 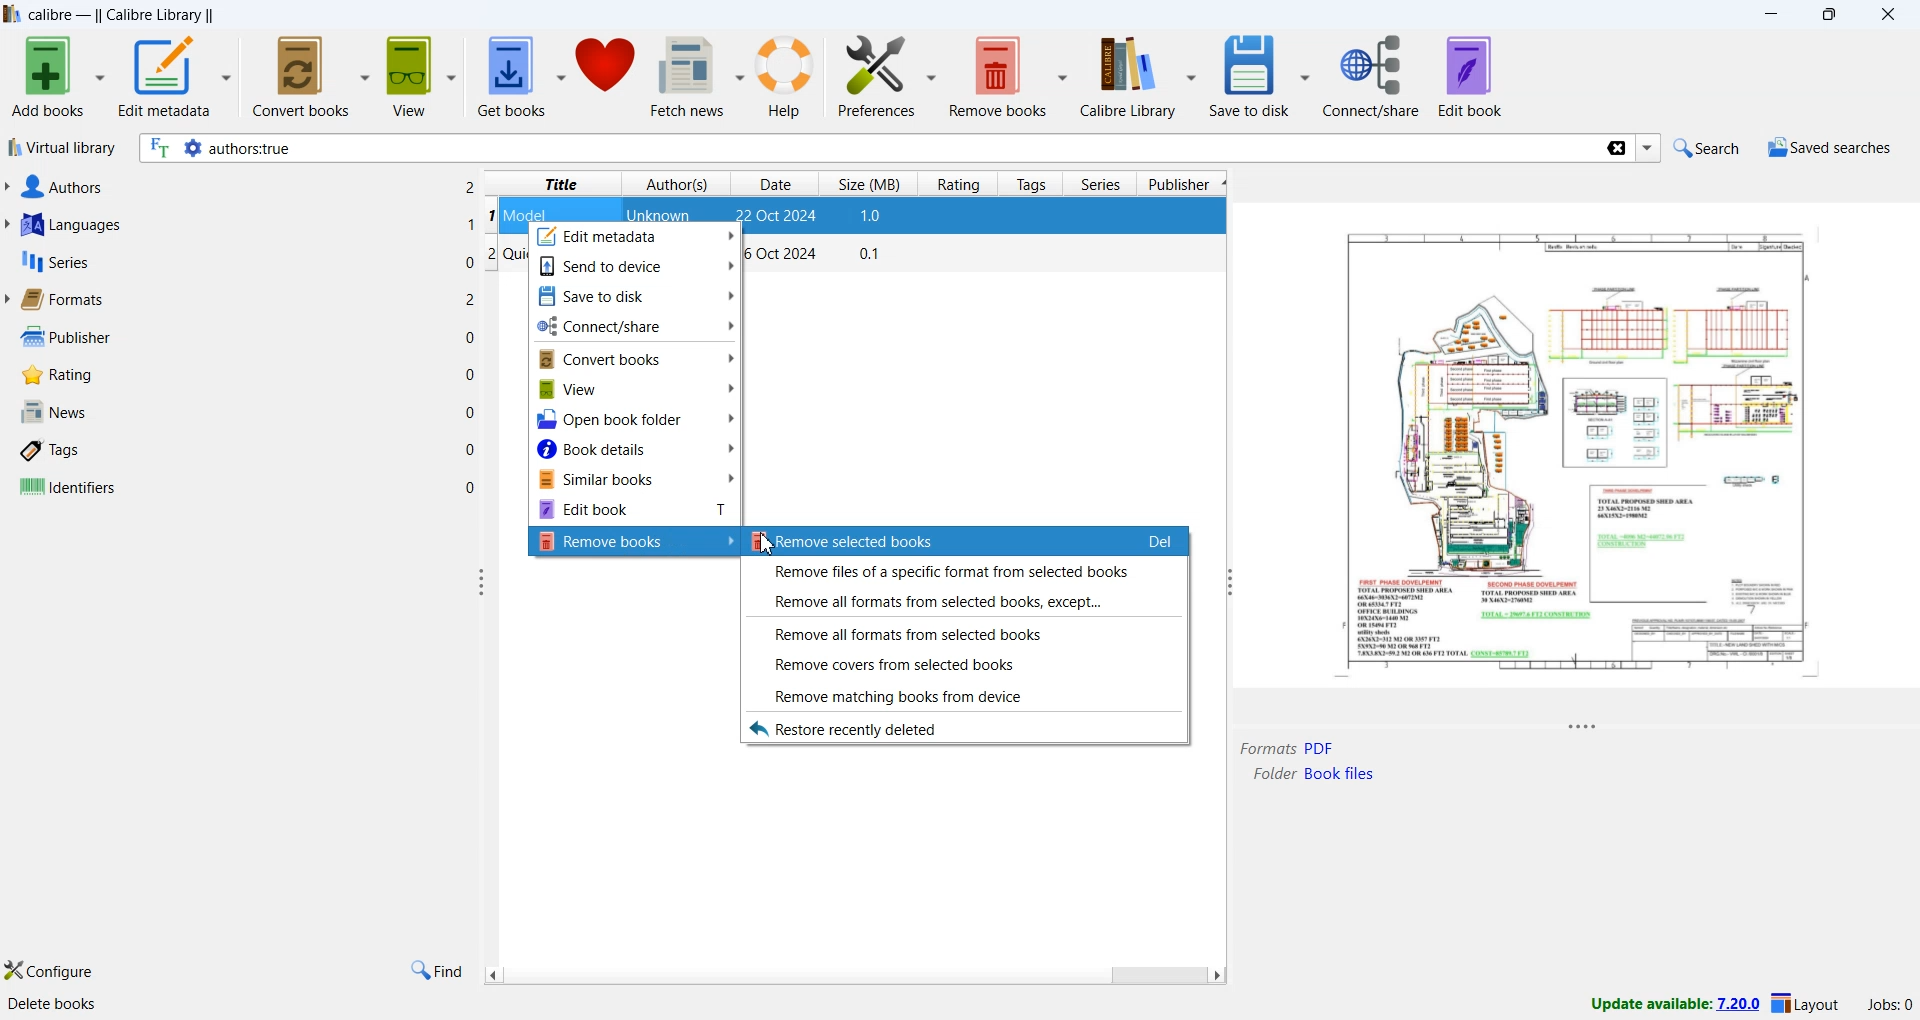 What do you see at coordinates (56, 77) in the screenshot?
I see `add books` at bounding box center [56, 77].